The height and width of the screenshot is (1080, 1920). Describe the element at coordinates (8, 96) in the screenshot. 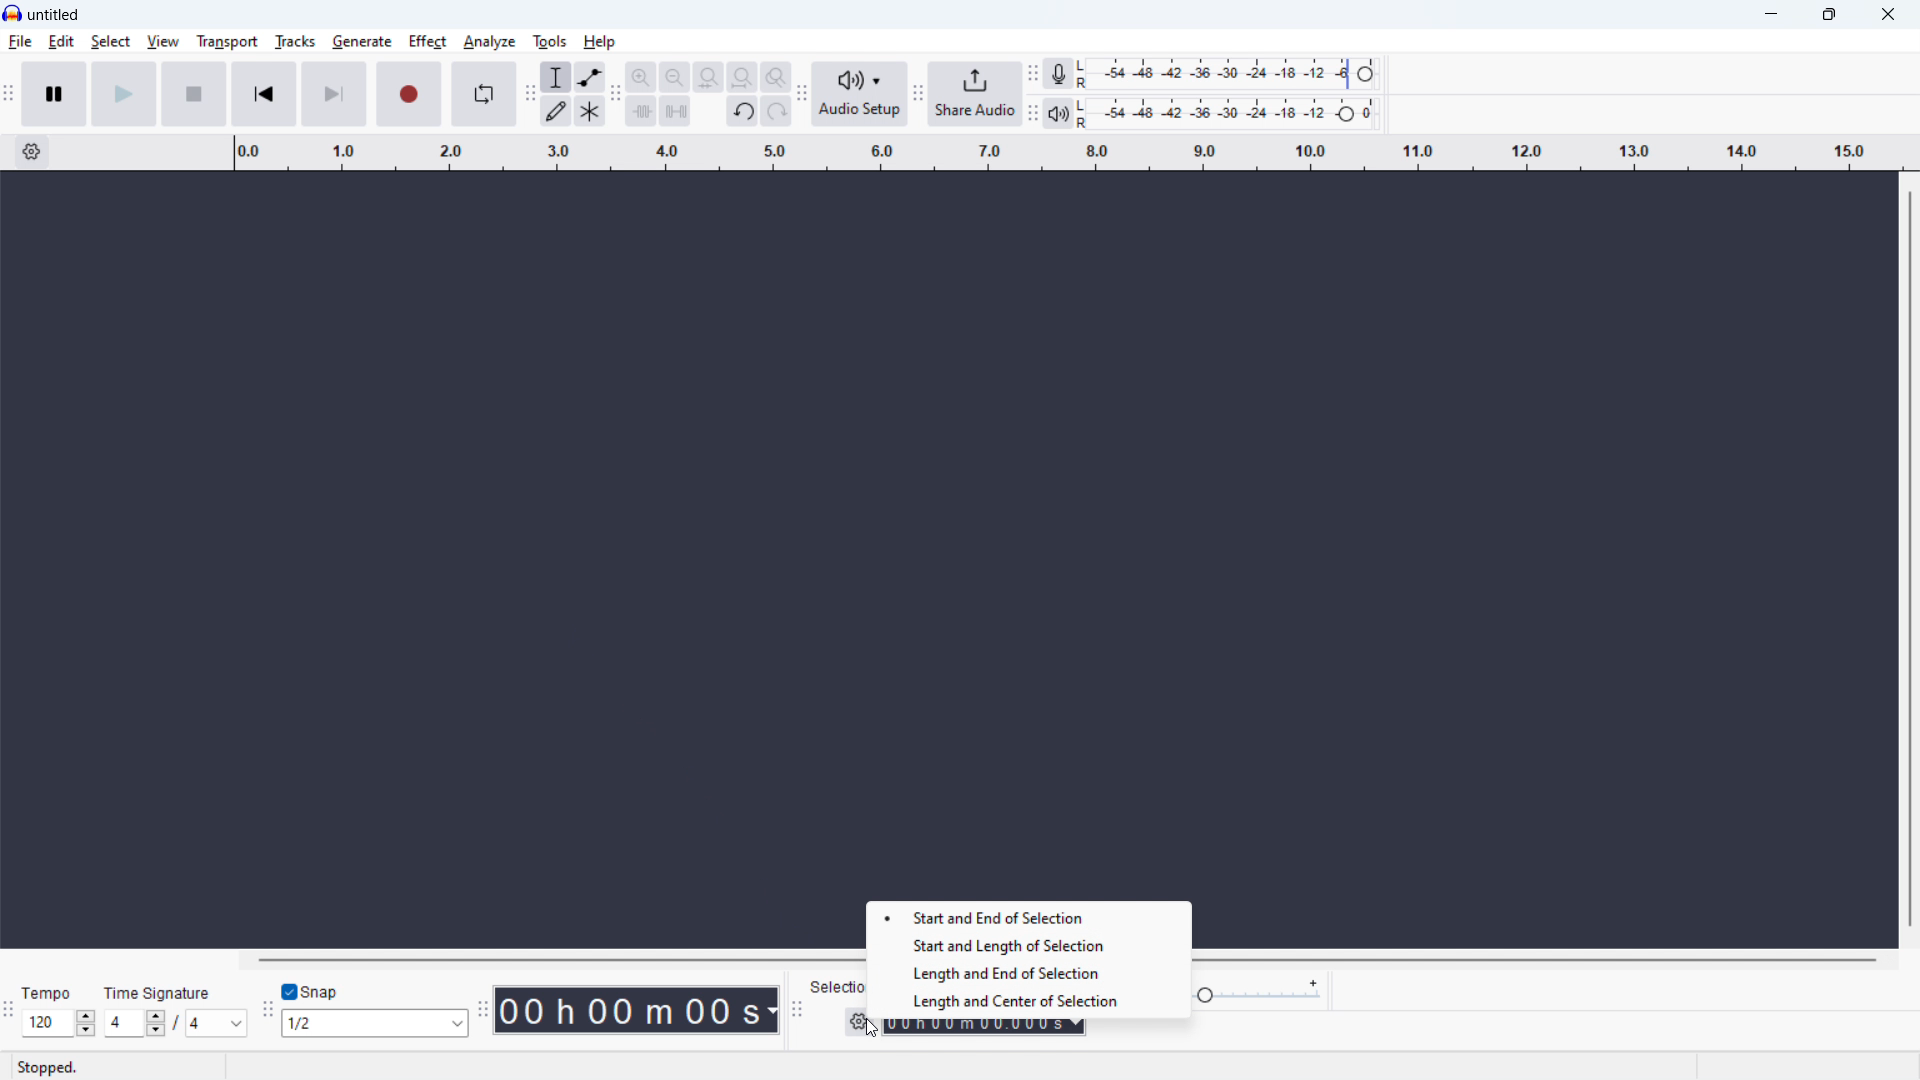

I see `transport toolbar` at that location.